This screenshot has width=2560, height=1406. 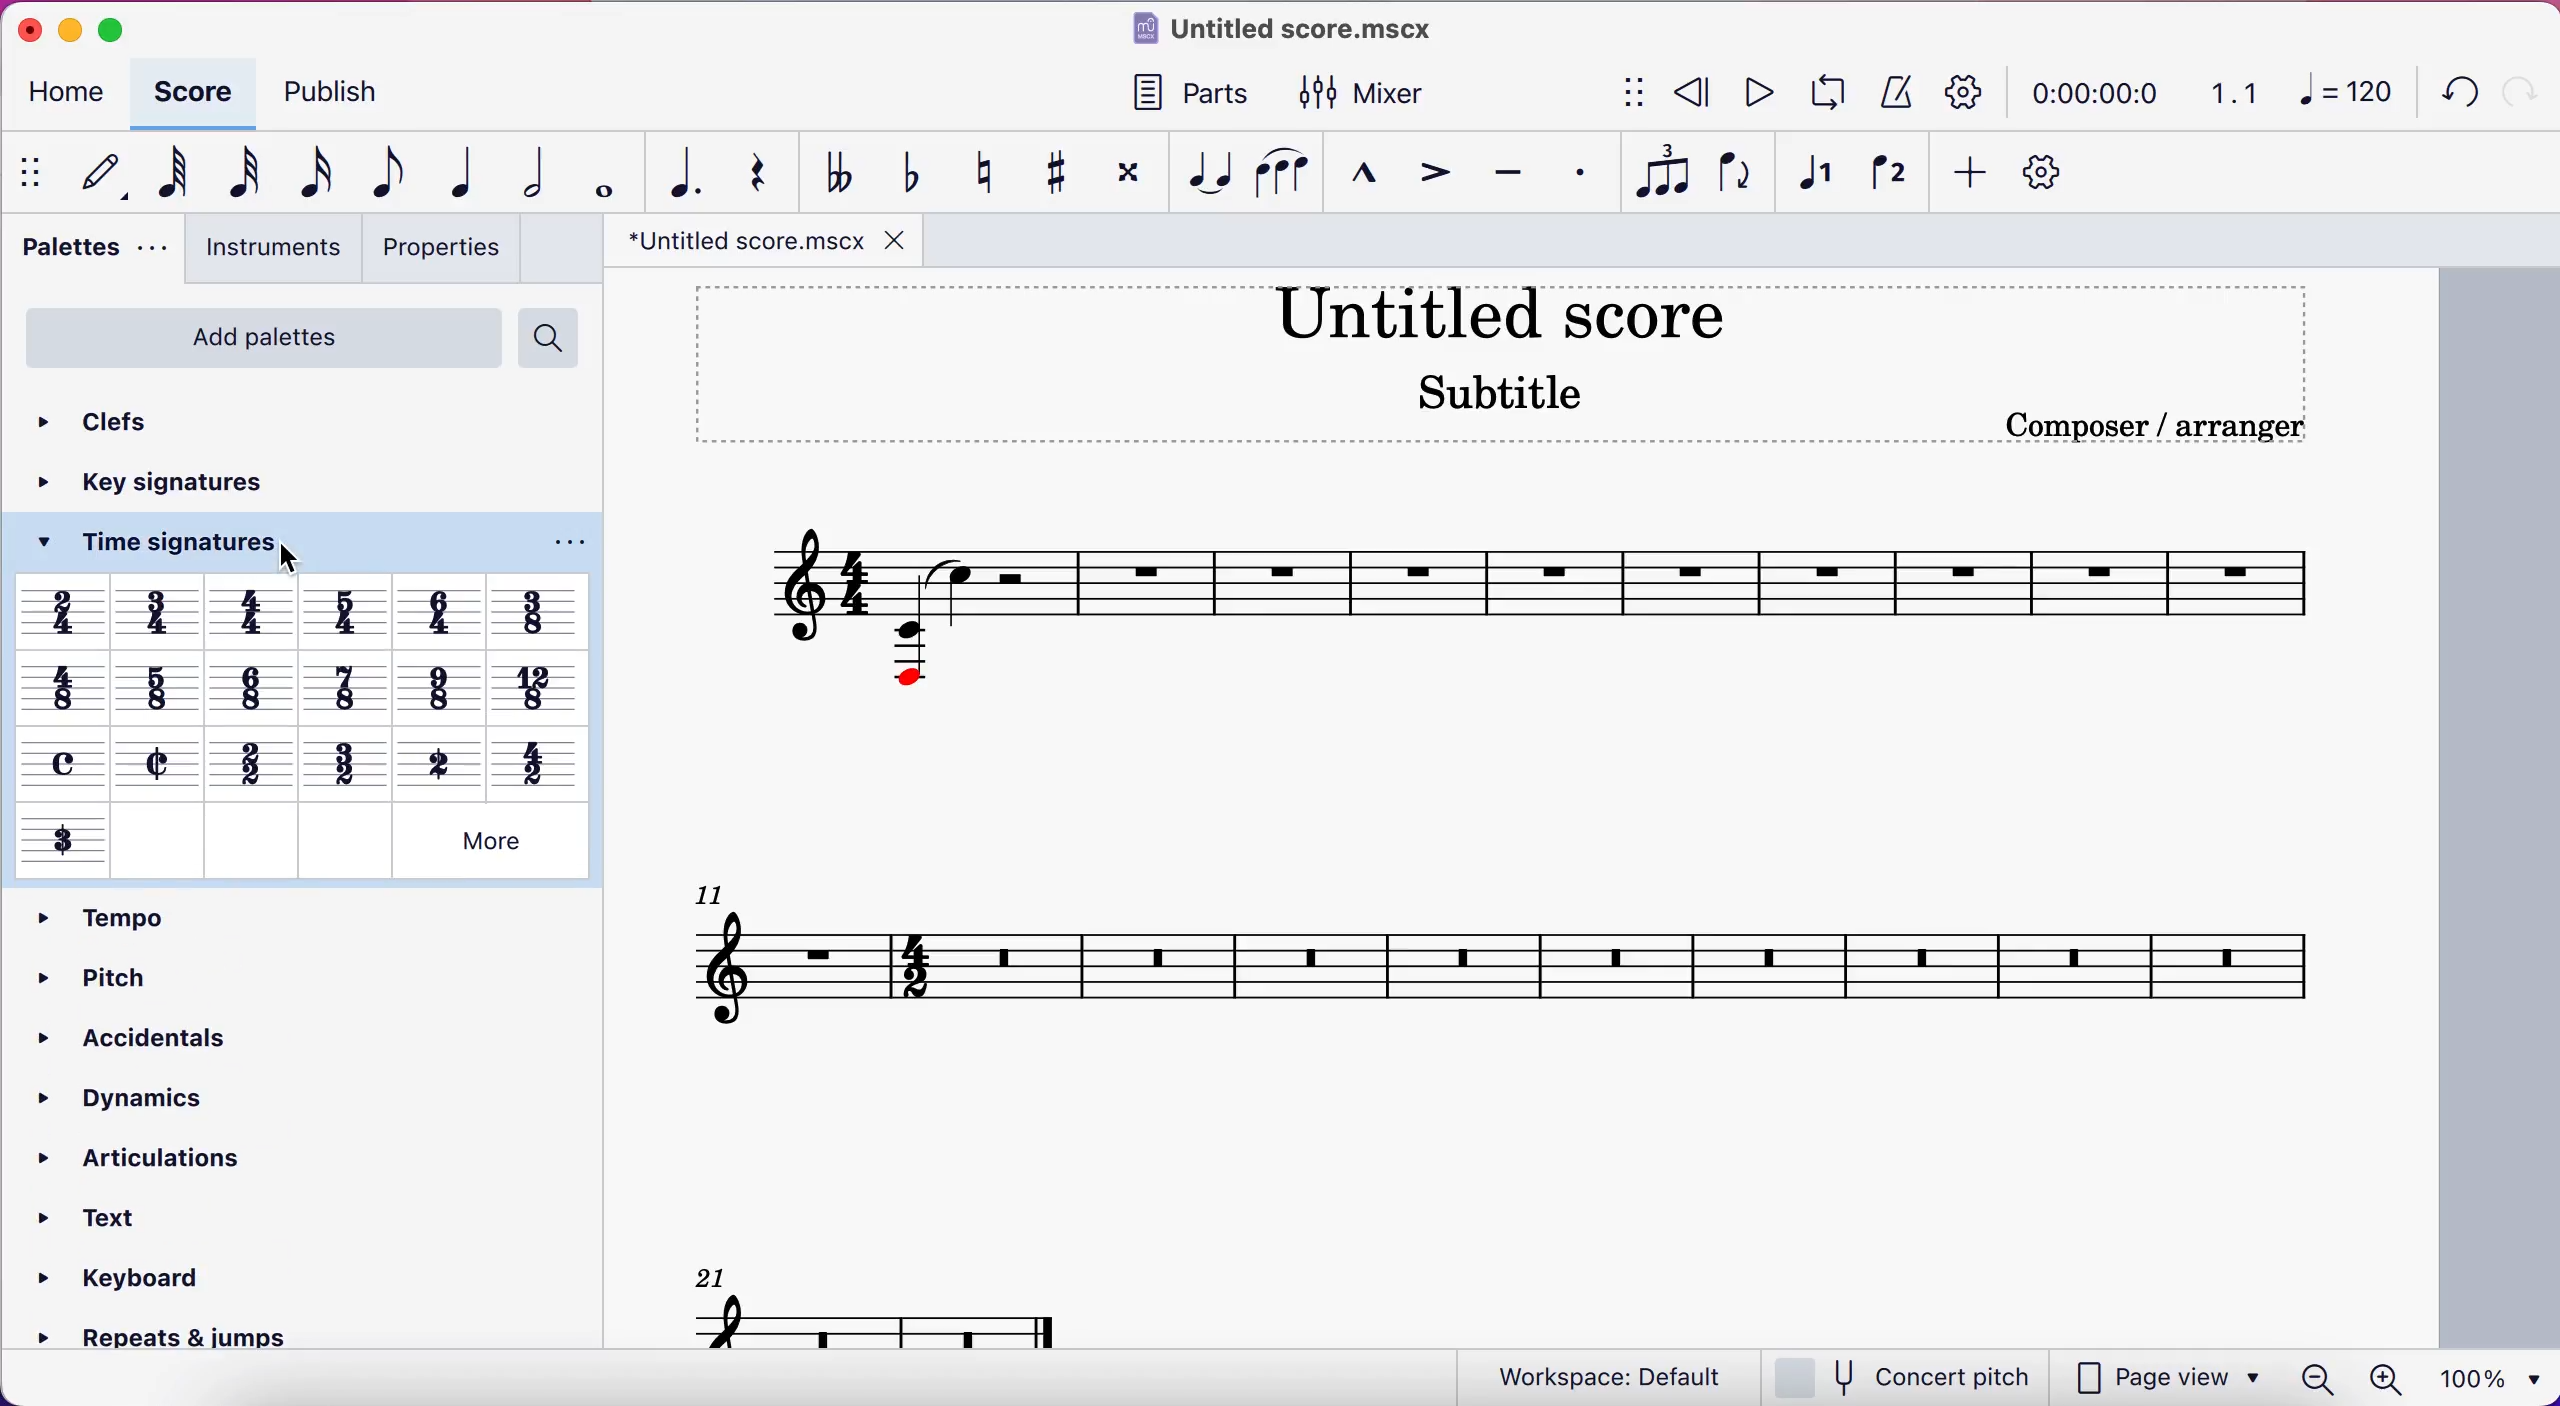 I want to click on stacato, so click(x=1574, y=173).